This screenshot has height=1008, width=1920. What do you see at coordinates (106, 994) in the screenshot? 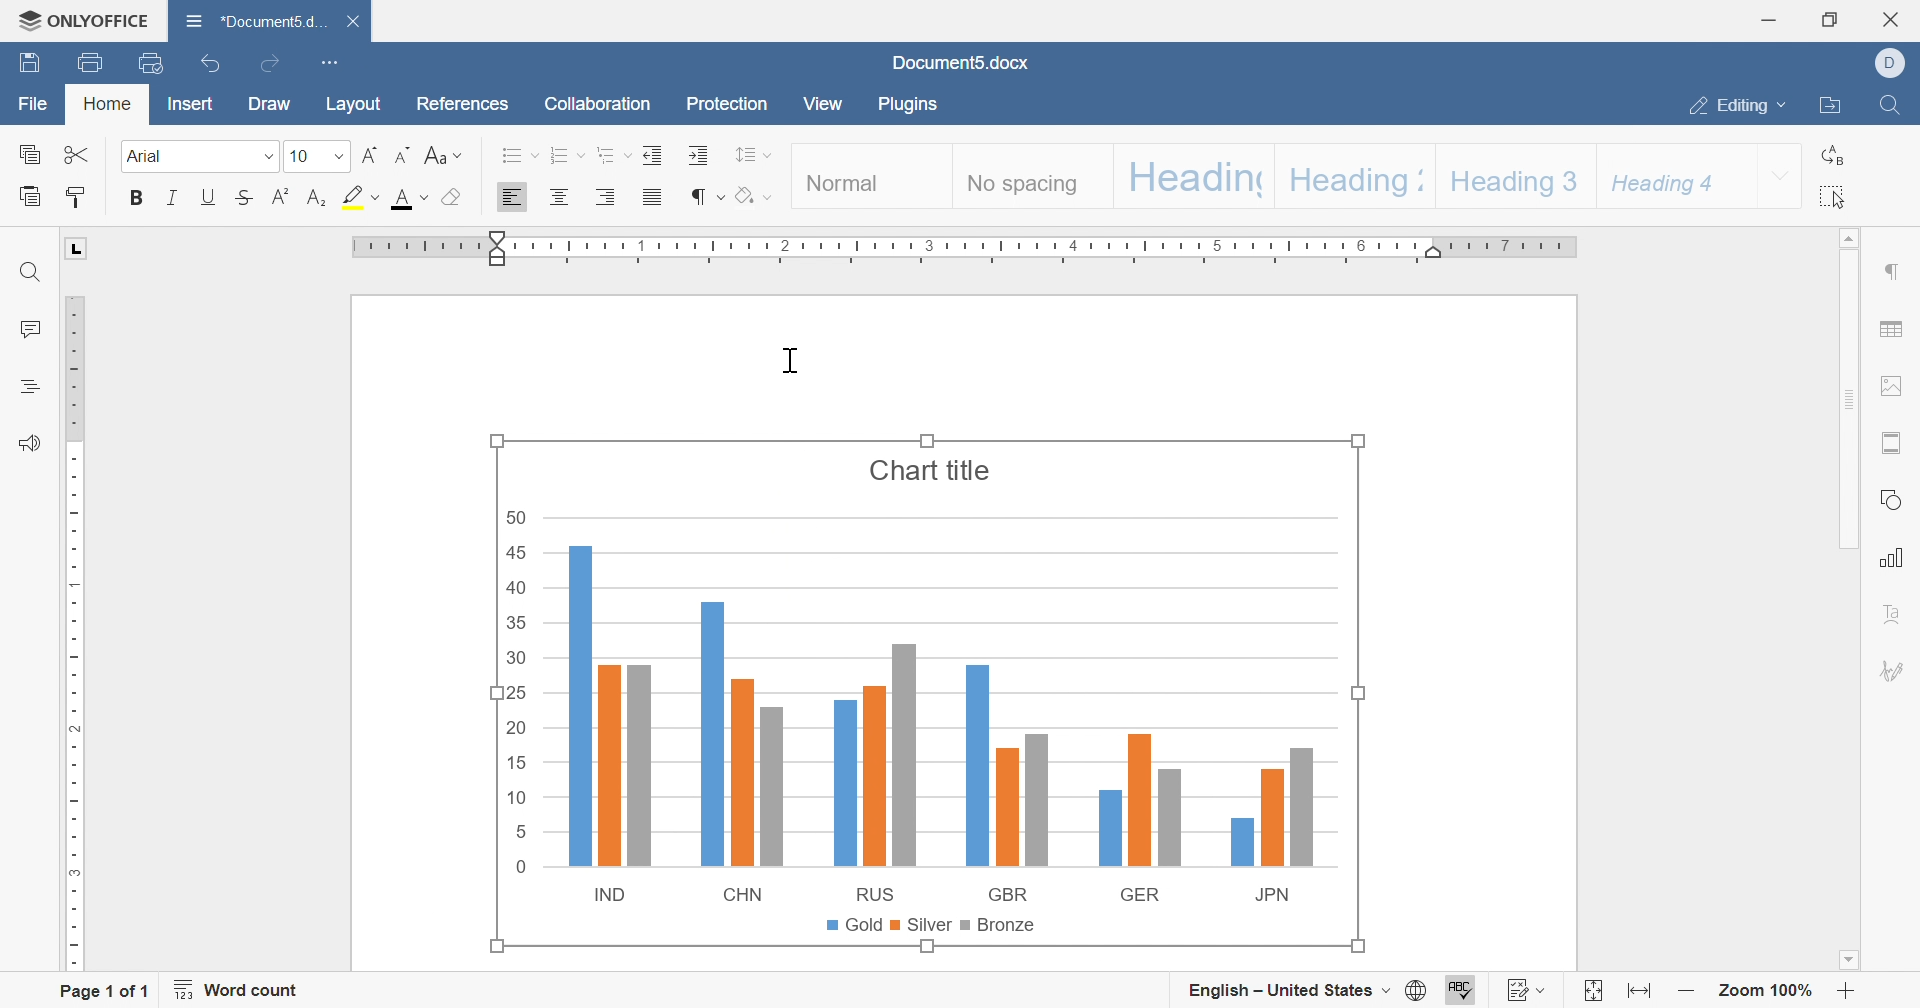
I see `page 1 of 1` at bounding box center [106, 994].